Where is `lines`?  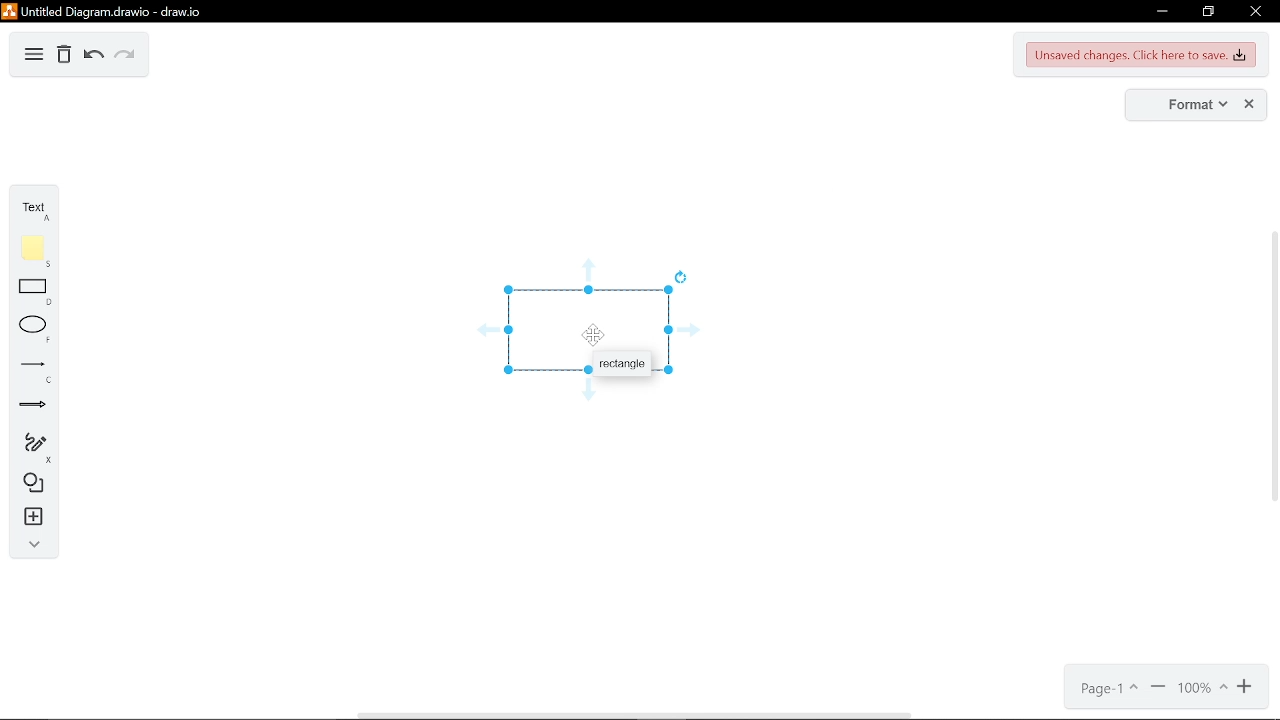 lines is located at coordinates (36, 372).